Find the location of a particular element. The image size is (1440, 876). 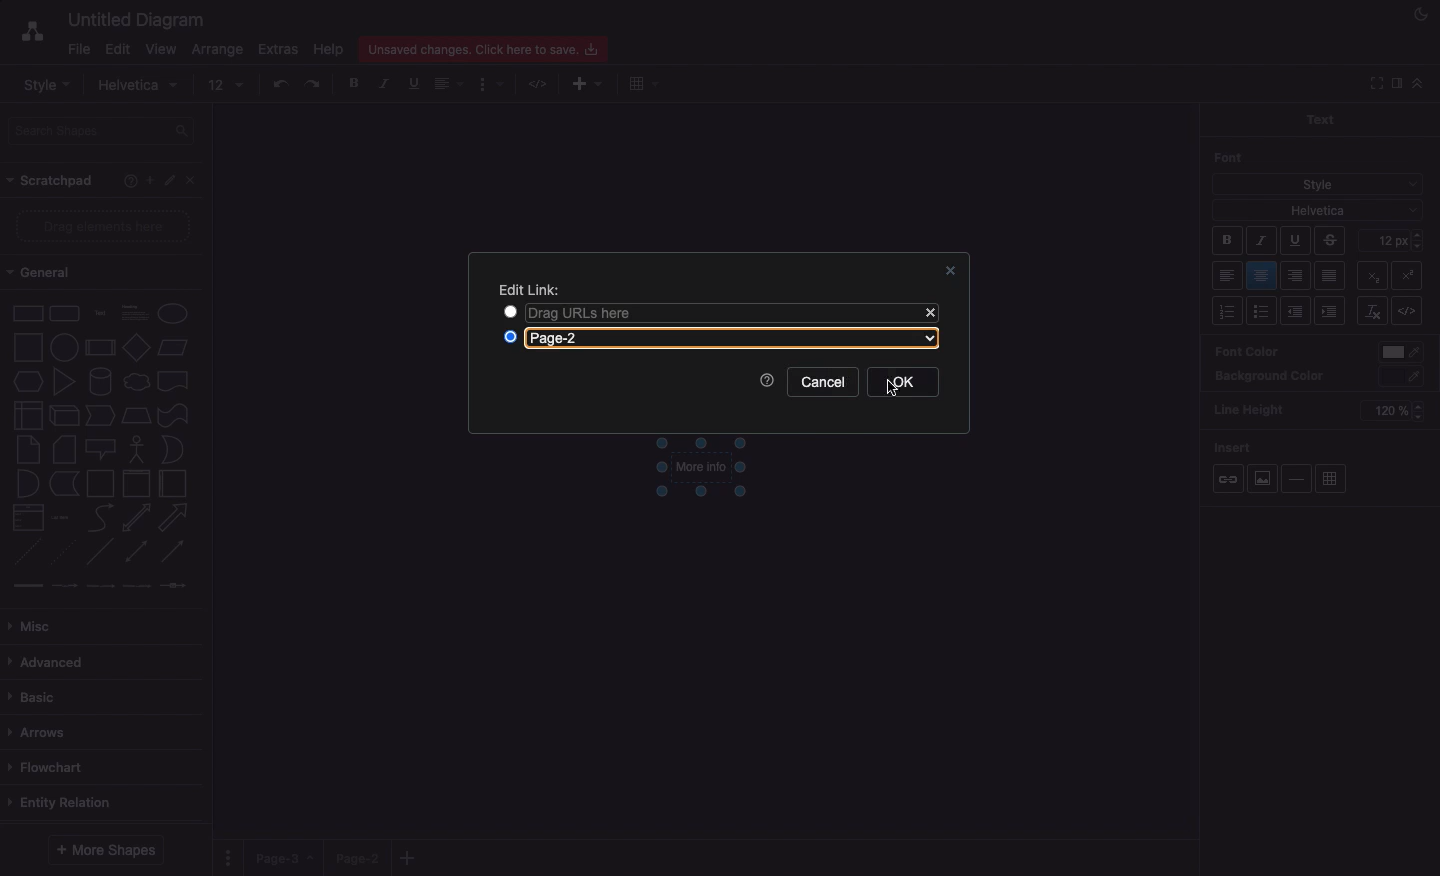

Text is located at coordinates (1319, 118).